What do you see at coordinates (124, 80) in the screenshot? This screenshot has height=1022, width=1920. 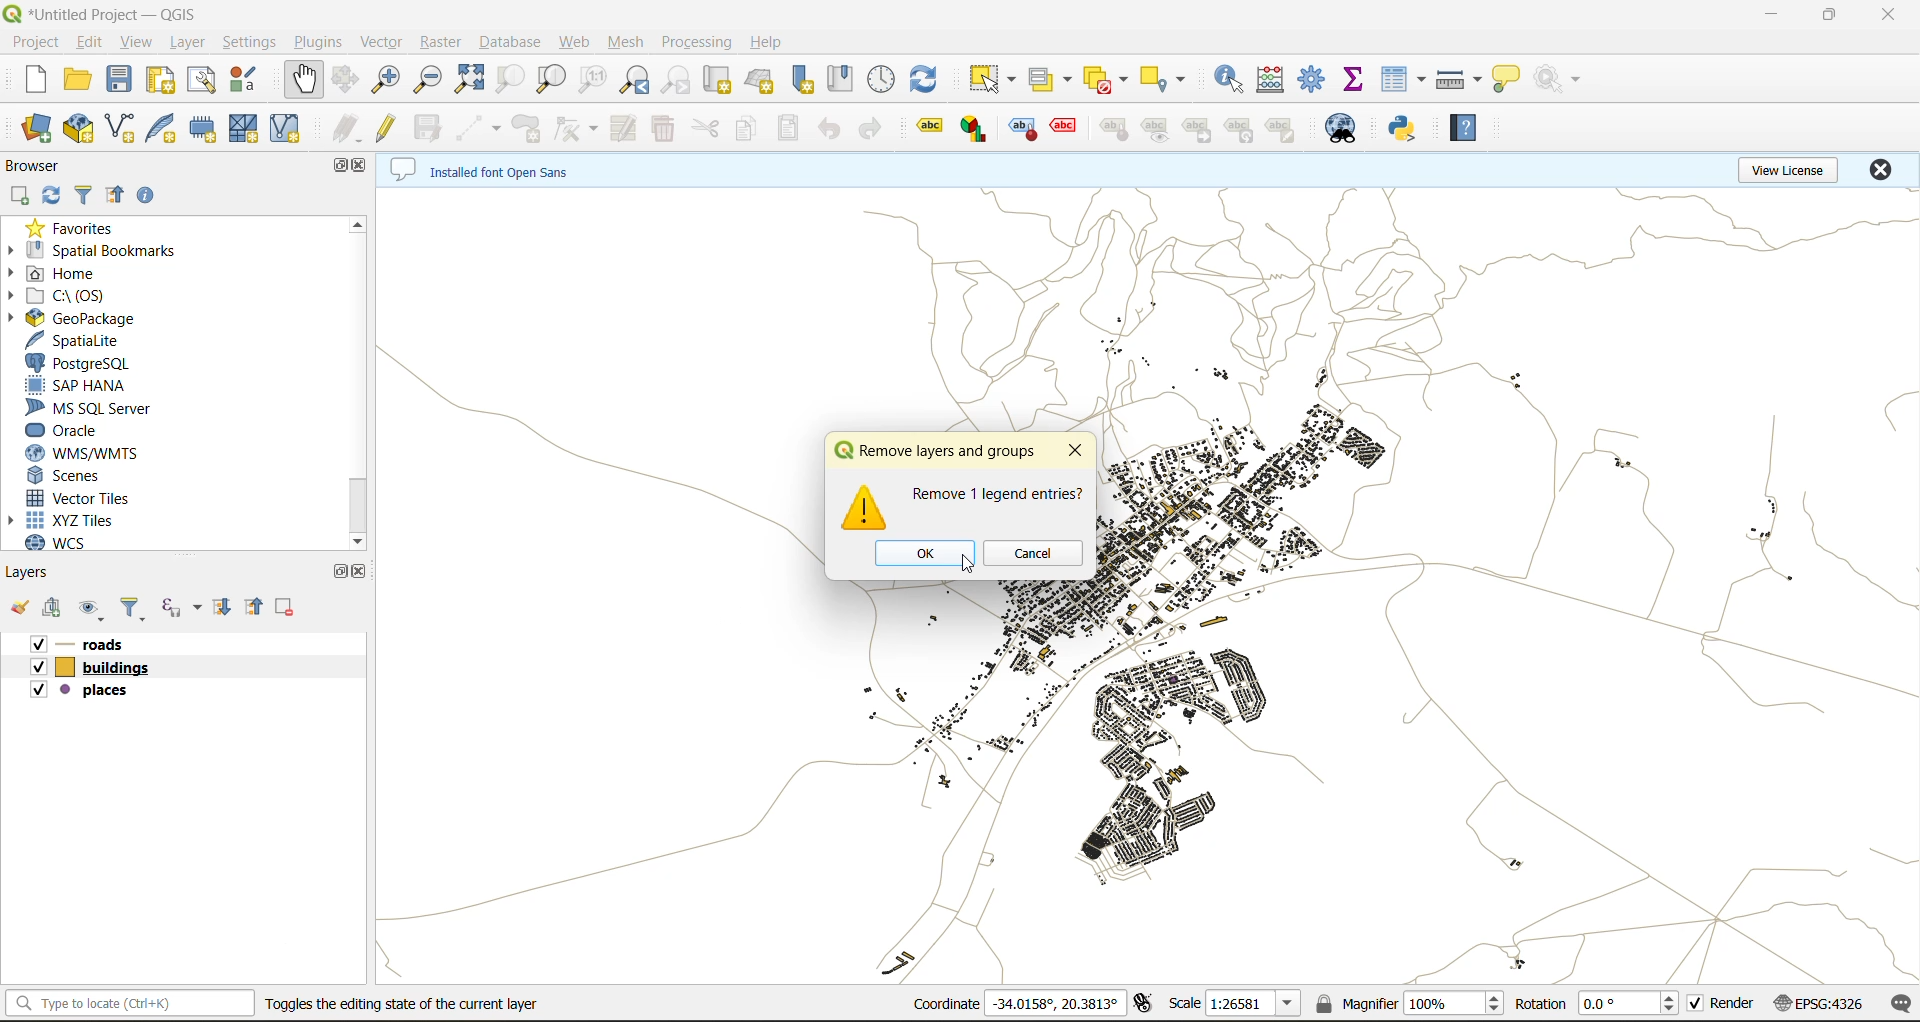 I see `save` at bounding box center [124, 80].